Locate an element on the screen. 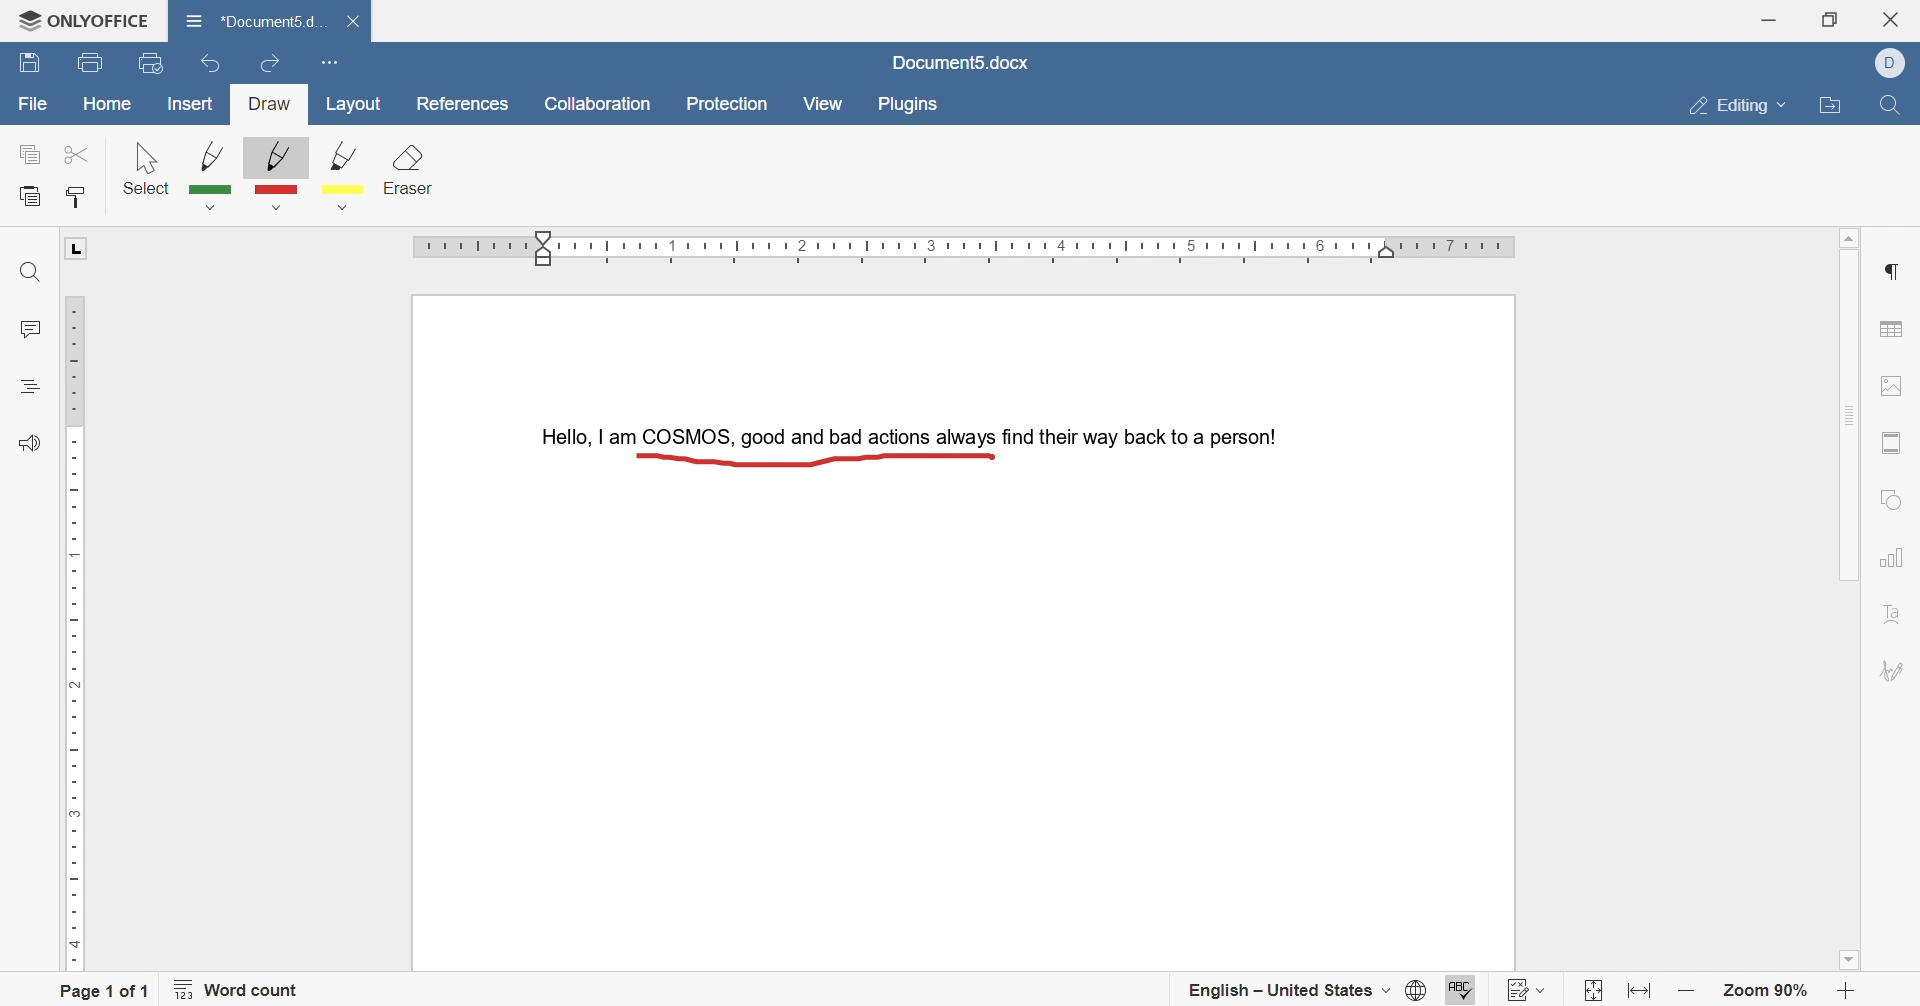 This screenshot has width=1920, height=1006. ruler is located at coordinates (72, 629).